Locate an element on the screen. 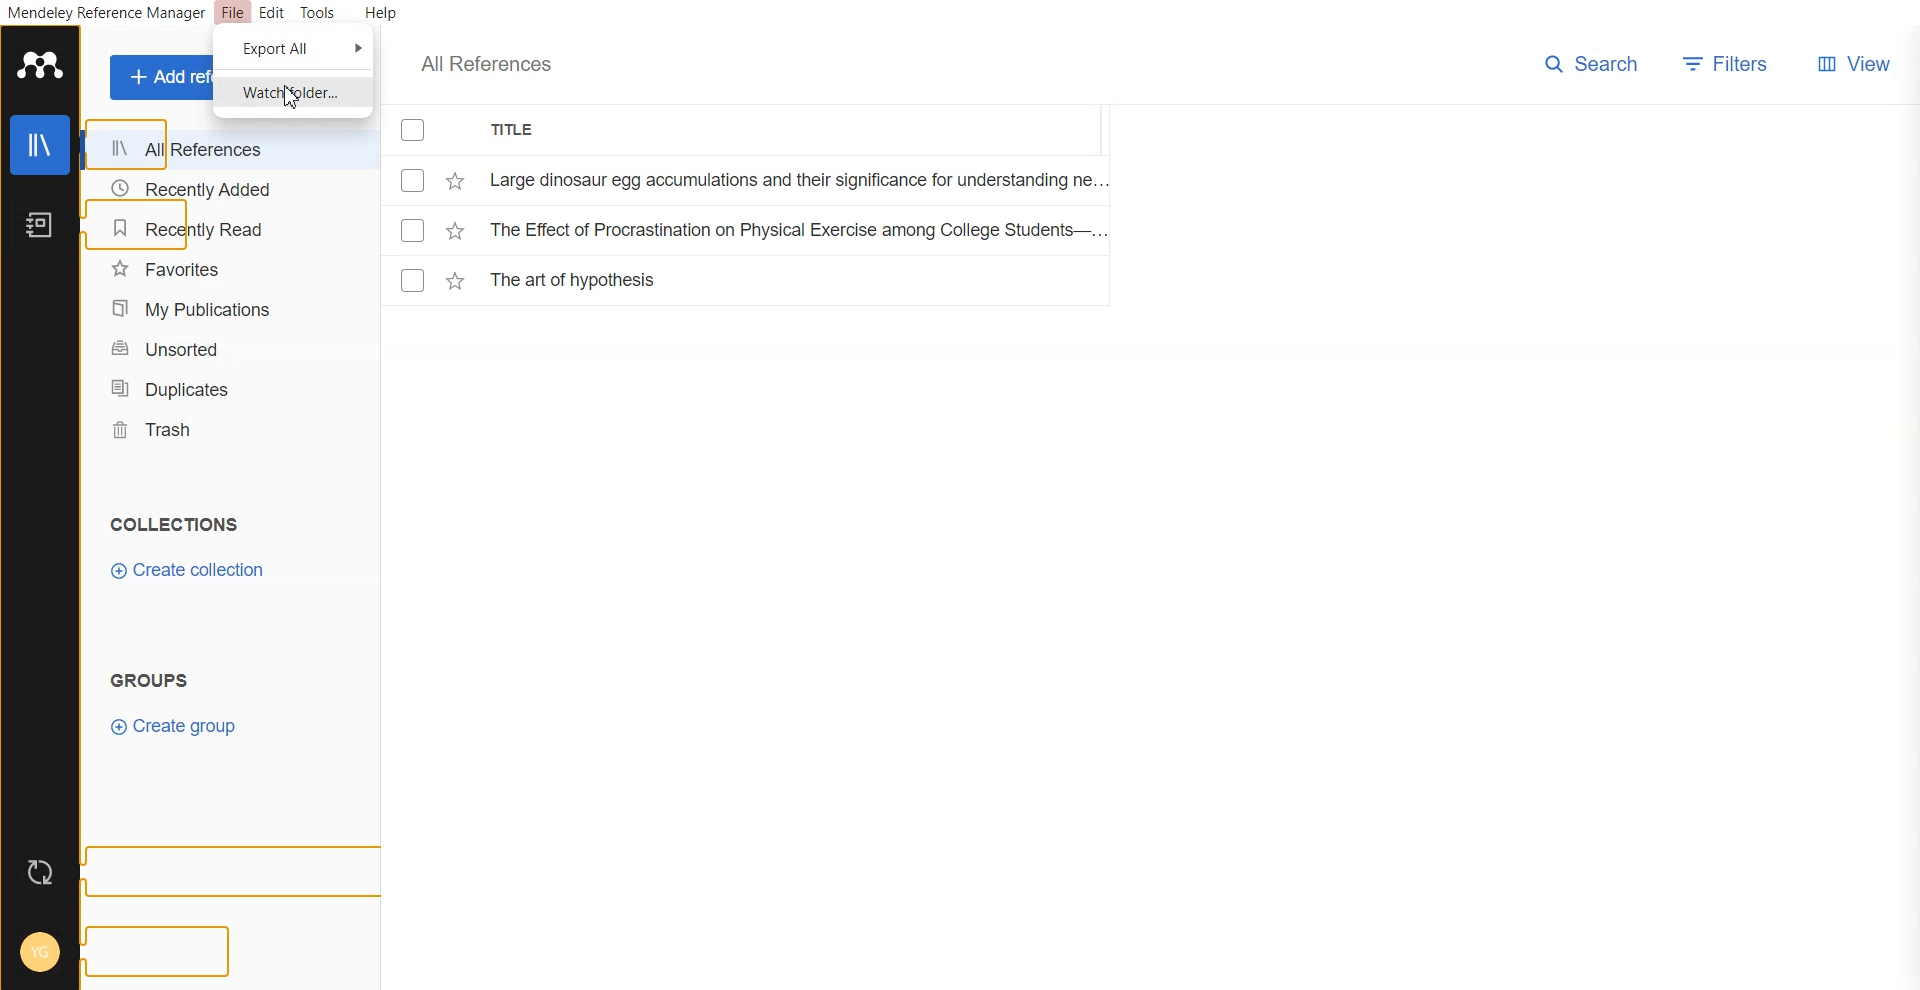 The height and width of the screenshot is (990, 1920). Library is located at coordinates (40, 144).